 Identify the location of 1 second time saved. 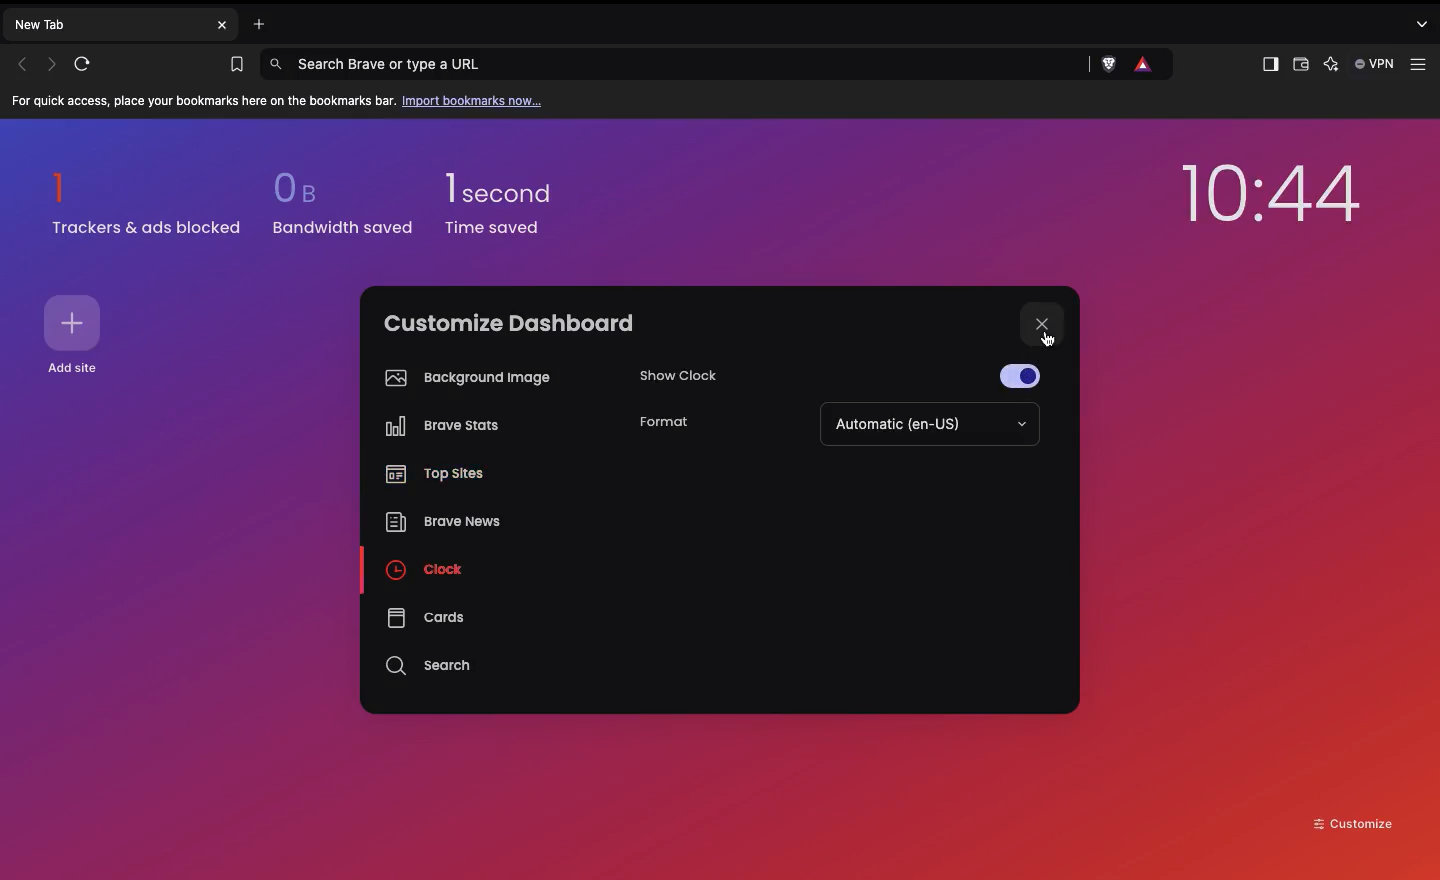
(511, 195).